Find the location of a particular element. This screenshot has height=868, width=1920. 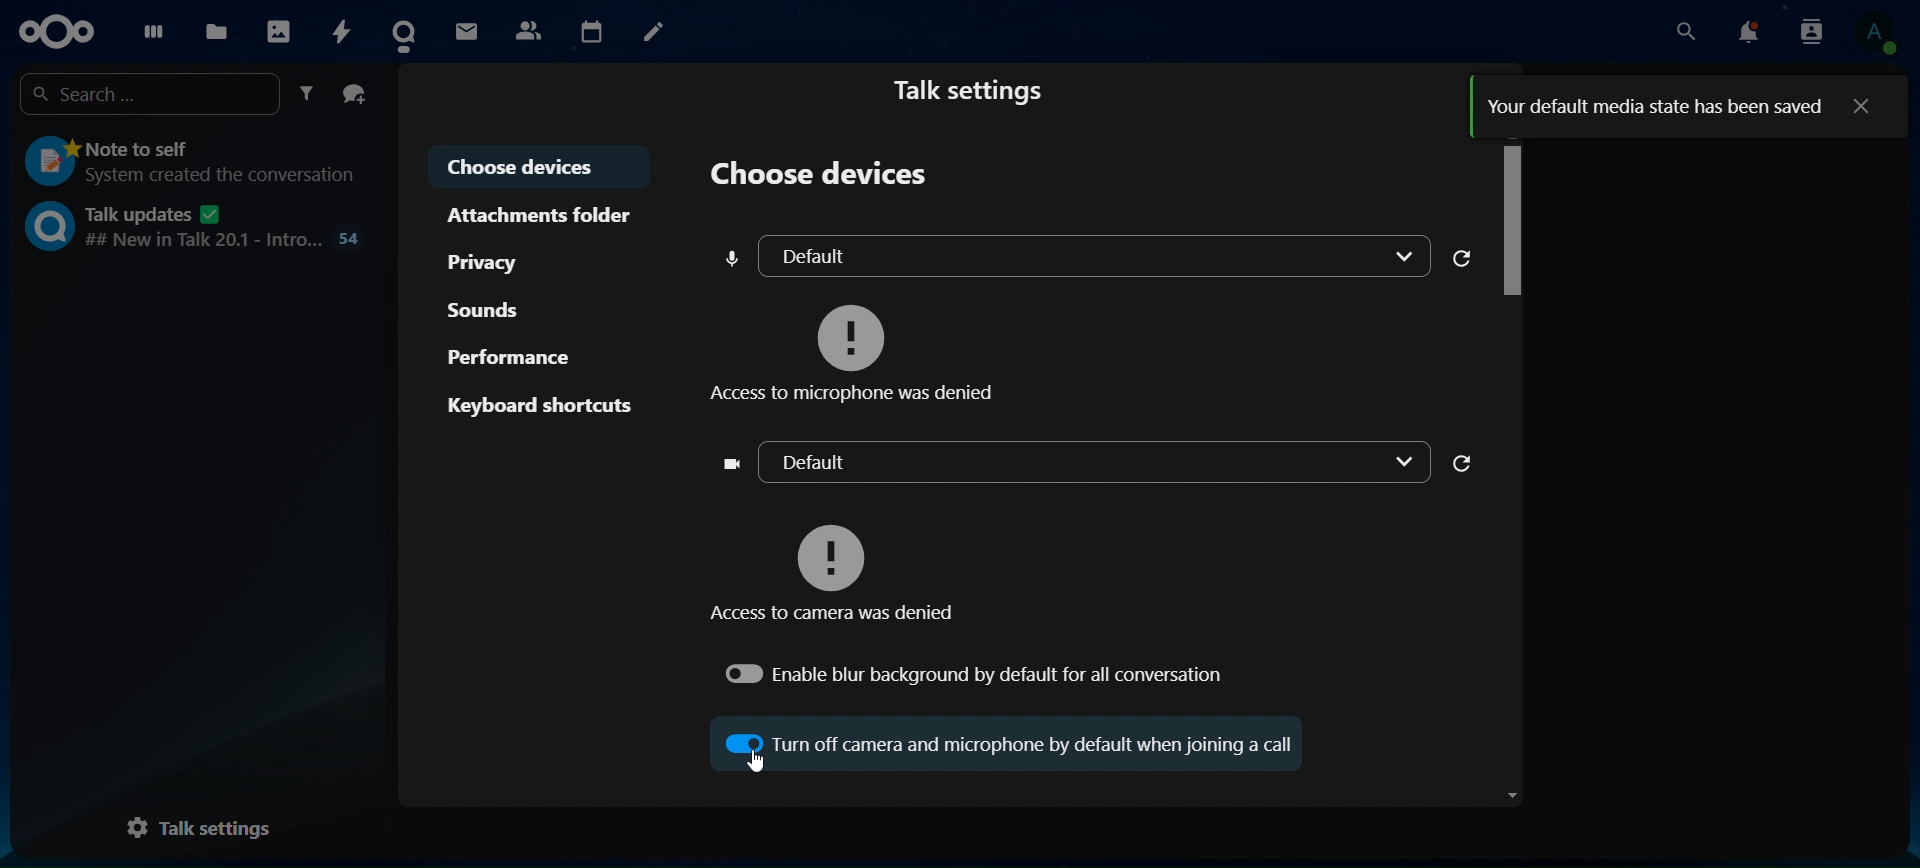

search is located at coordinates (151, 92).